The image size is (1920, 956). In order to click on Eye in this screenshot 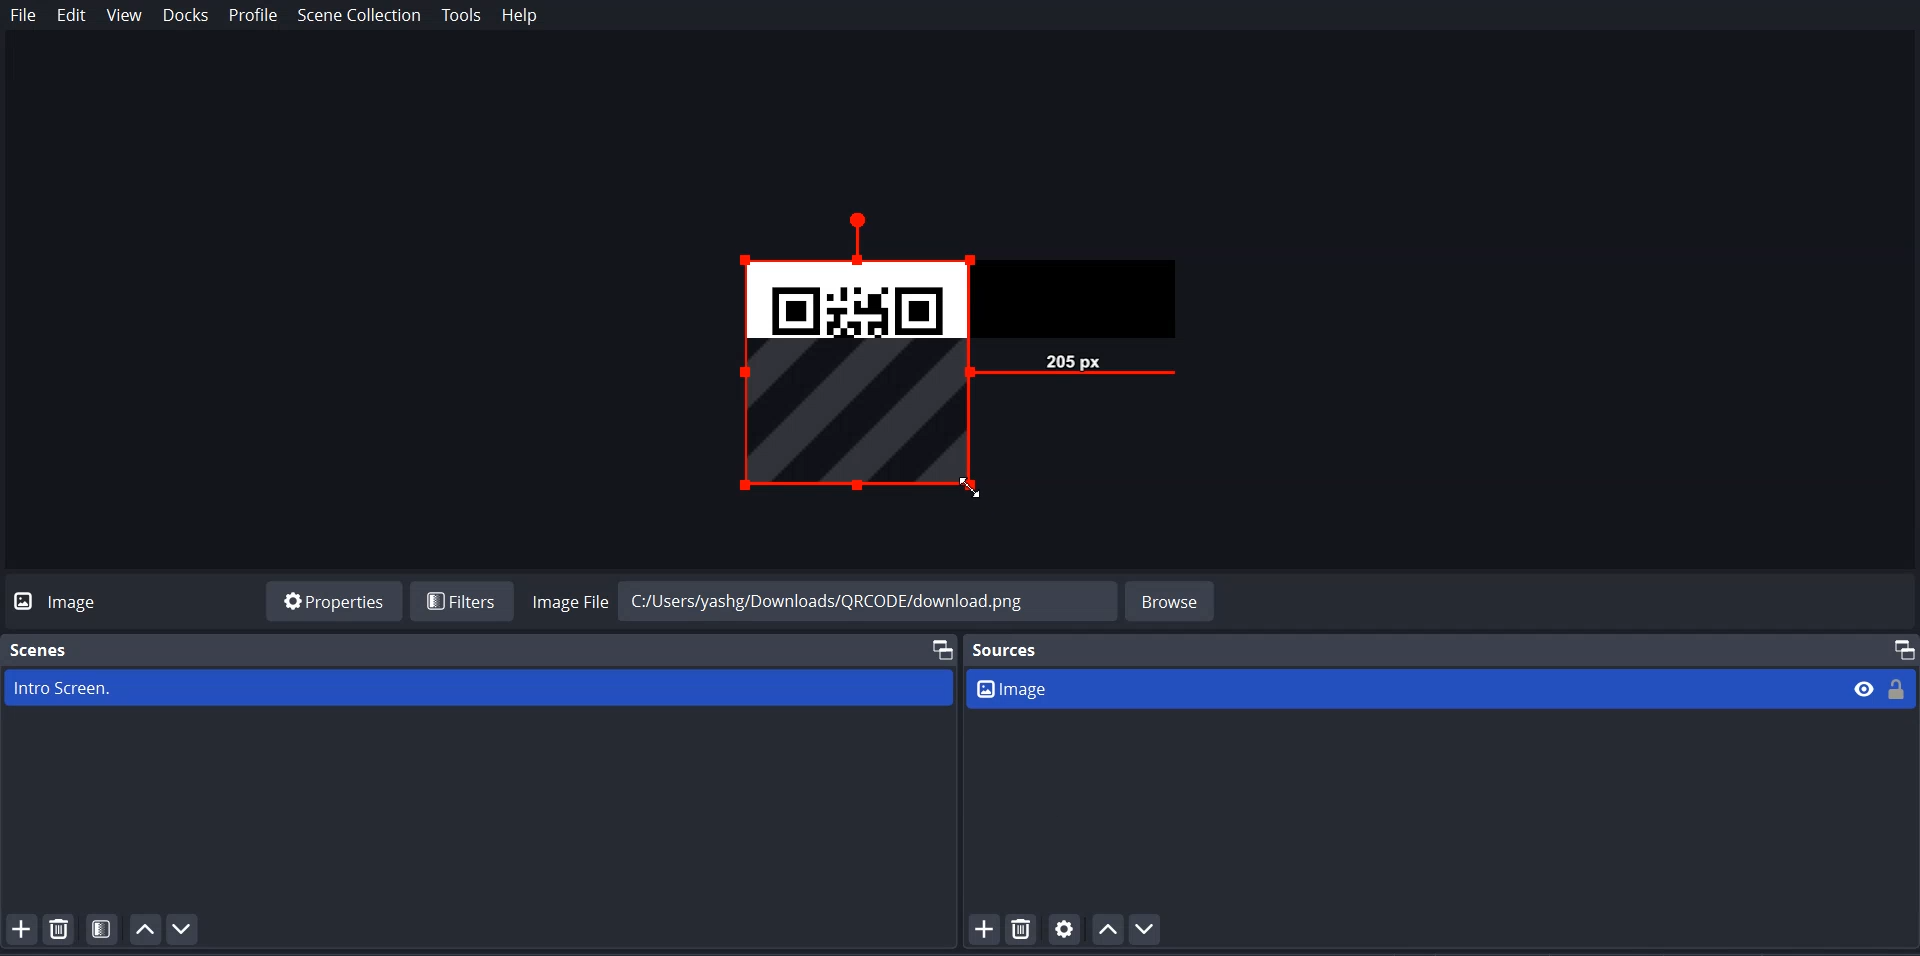, I will do `click(1865, 688)`.